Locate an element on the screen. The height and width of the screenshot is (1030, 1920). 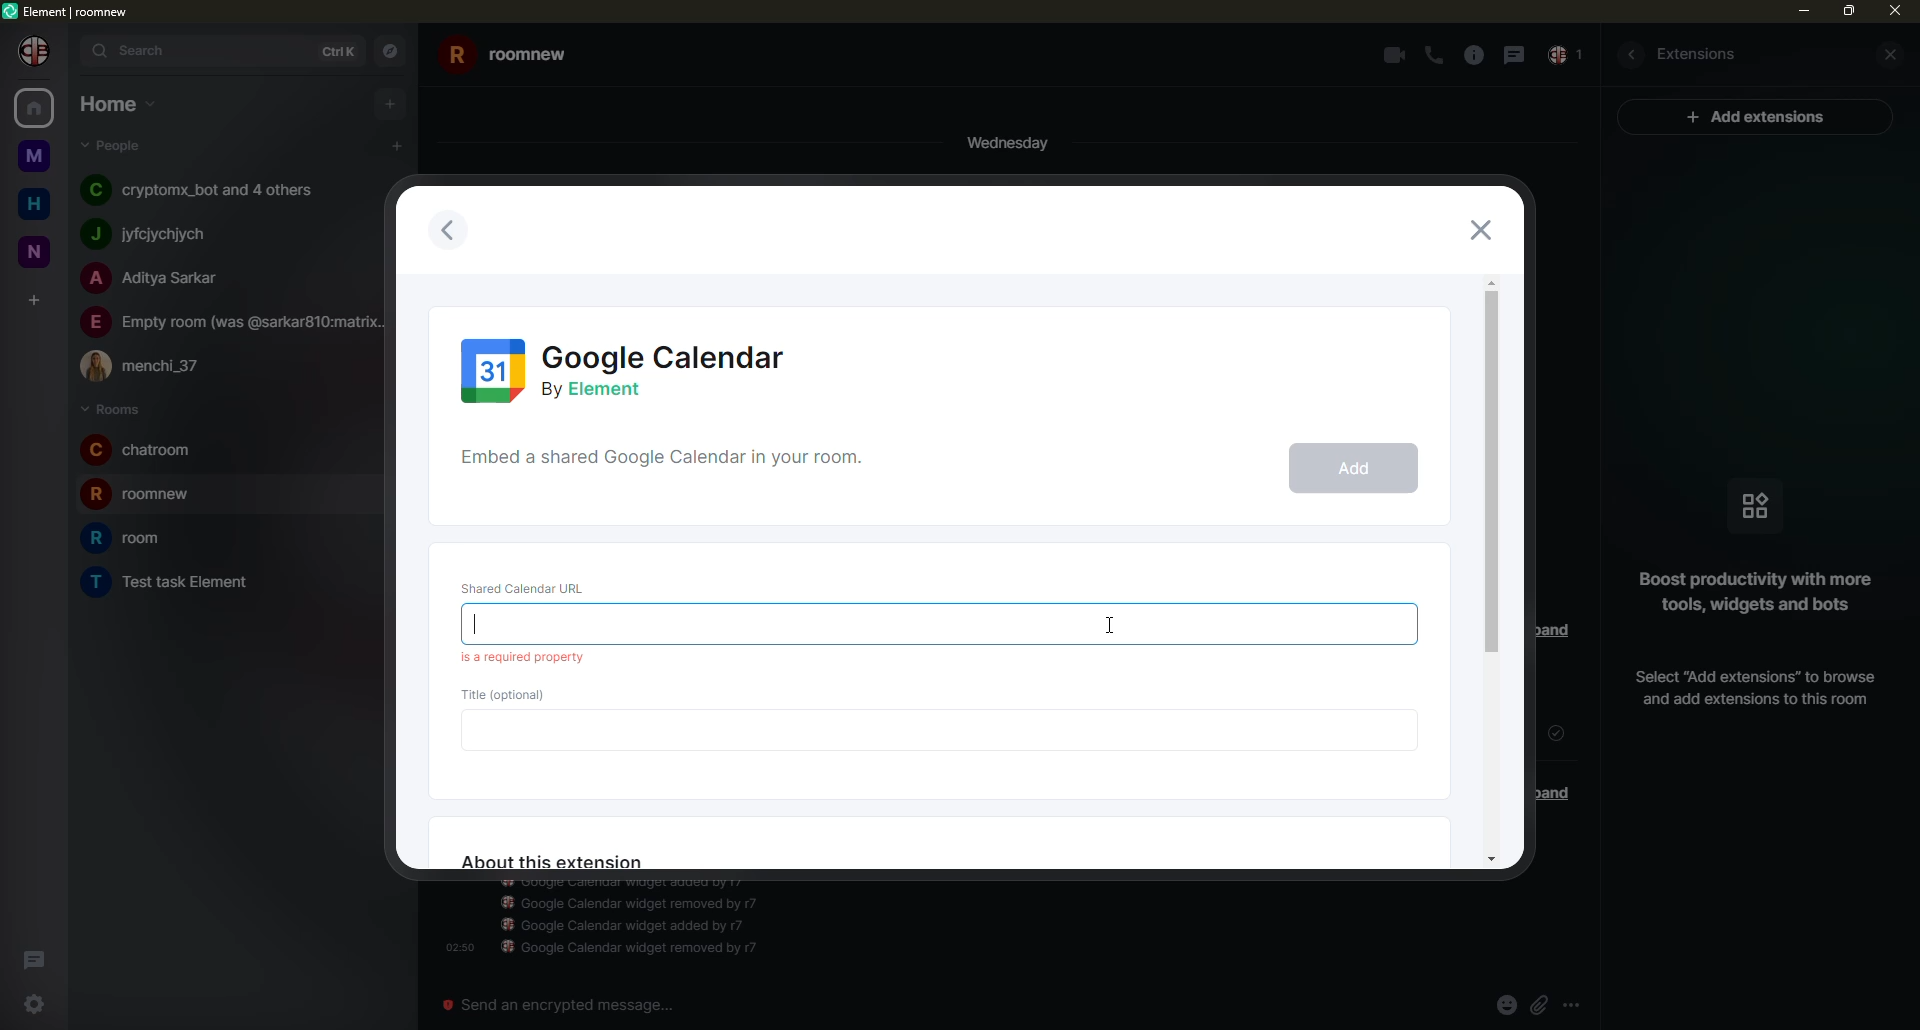
video is located at coordinates (1393, 56).